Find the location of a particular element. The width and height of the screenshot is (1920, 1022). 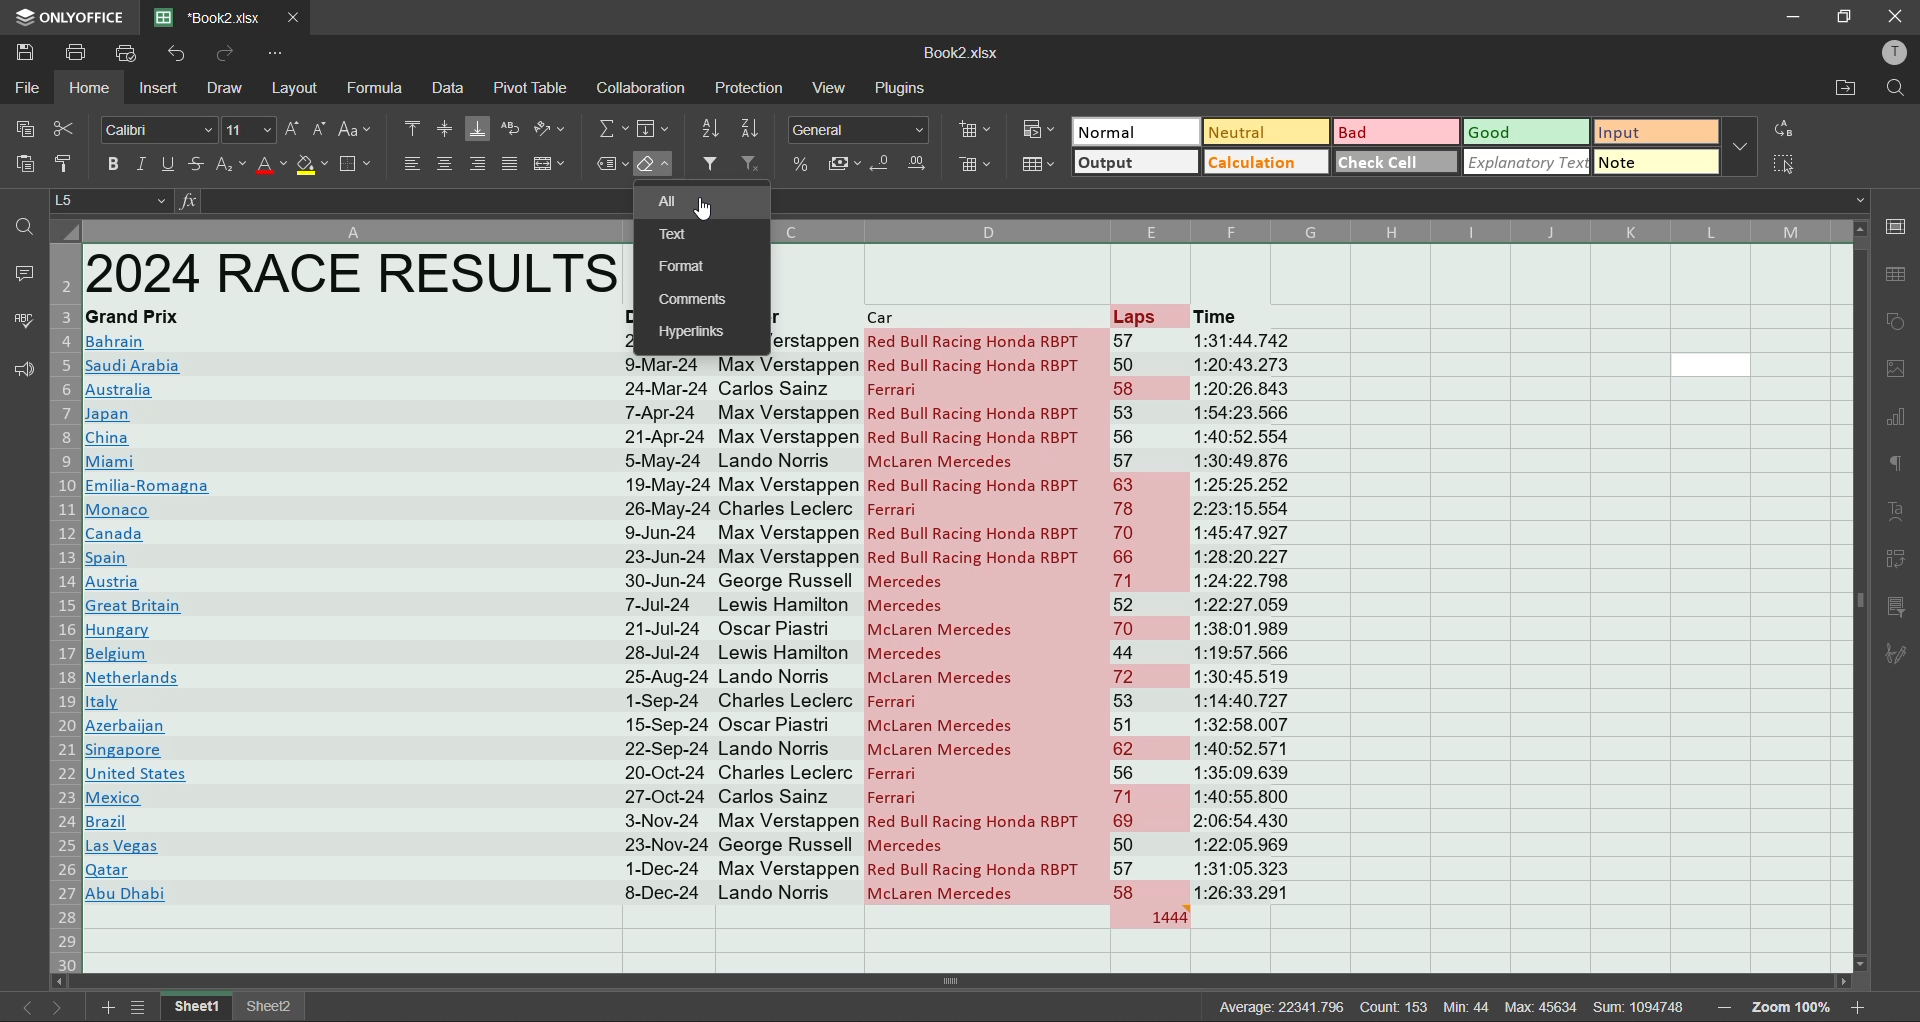

font size is located at coordinates (251, 130).